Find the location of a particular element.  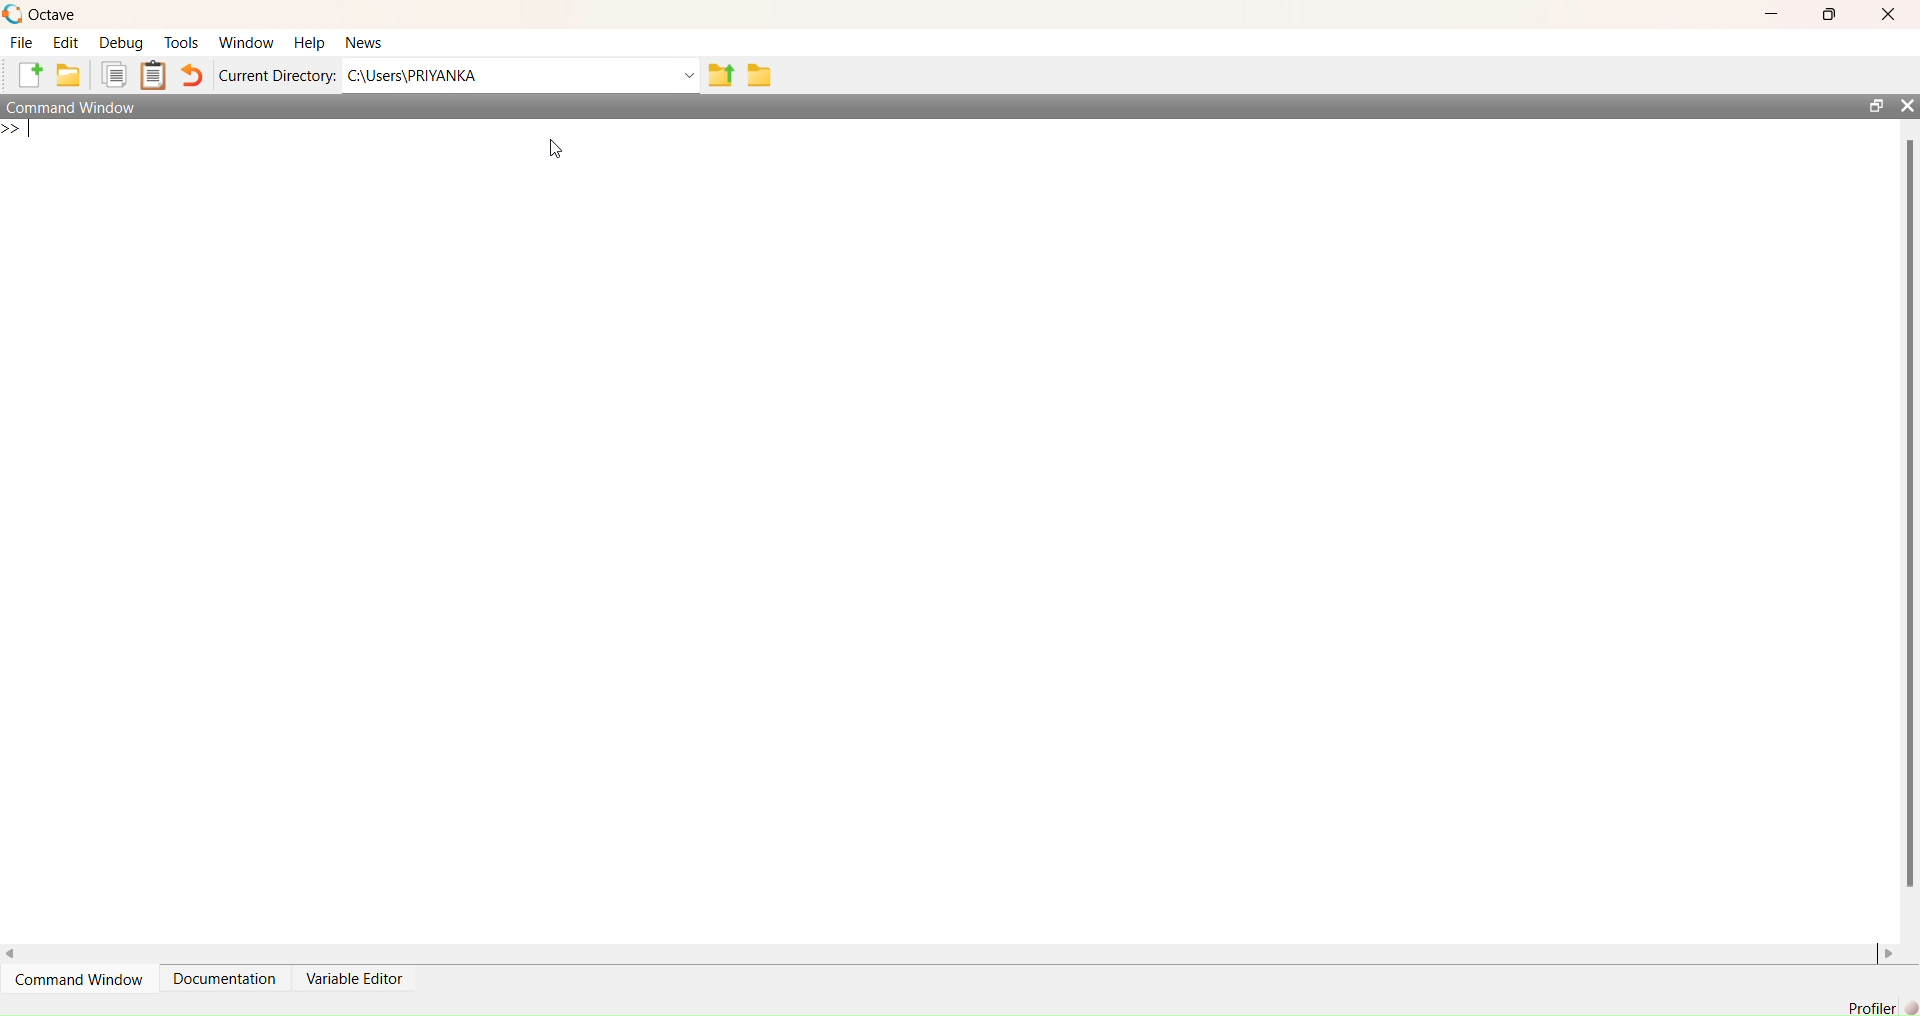

documentation is located at coordinates (227, 978).